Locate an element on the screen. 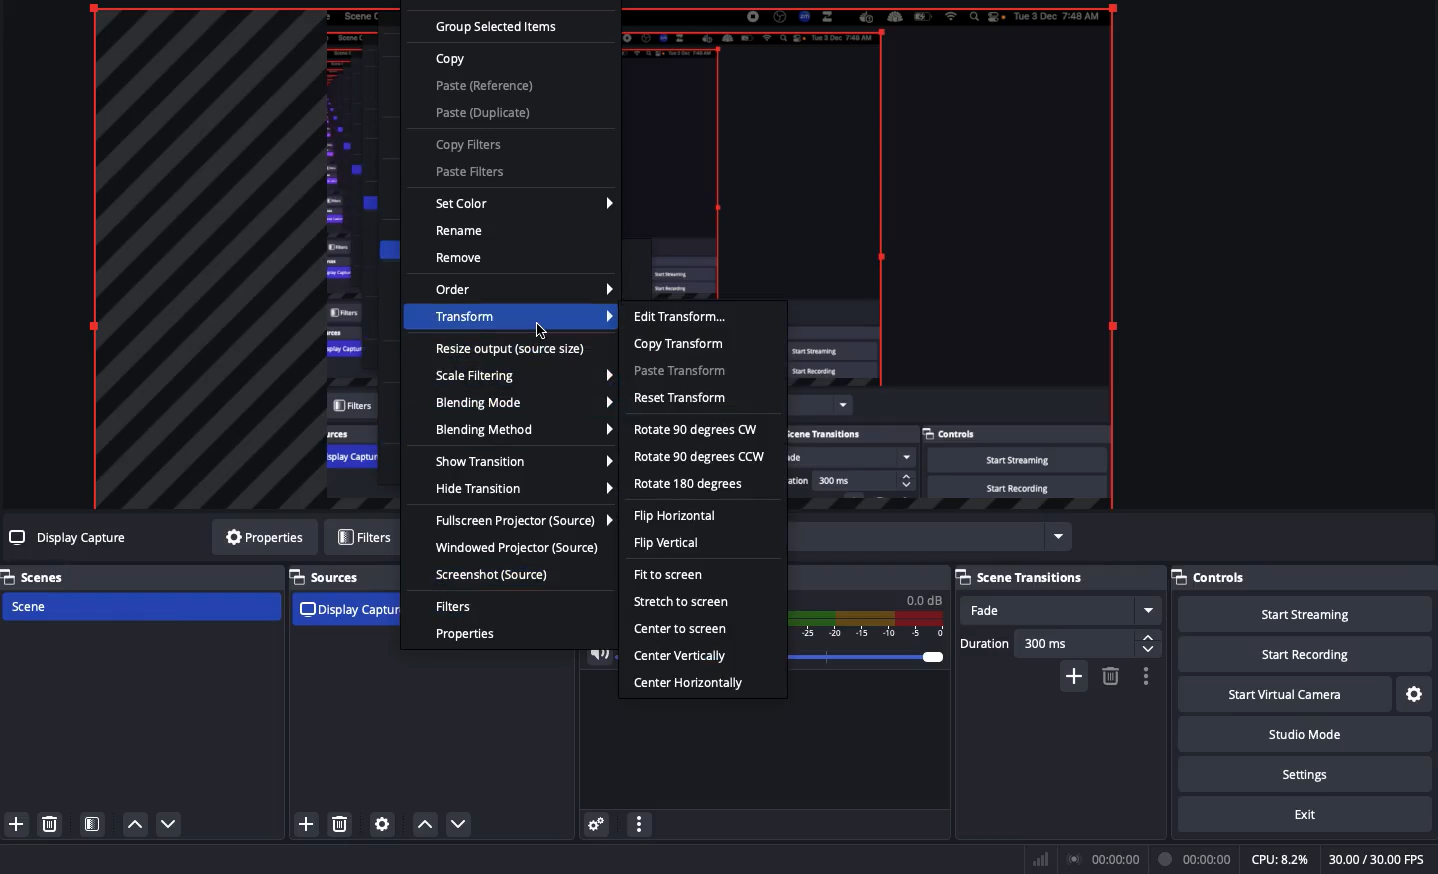 This screenshot has height=874, width=1438. Blending method is located at coordinates (523, 431).